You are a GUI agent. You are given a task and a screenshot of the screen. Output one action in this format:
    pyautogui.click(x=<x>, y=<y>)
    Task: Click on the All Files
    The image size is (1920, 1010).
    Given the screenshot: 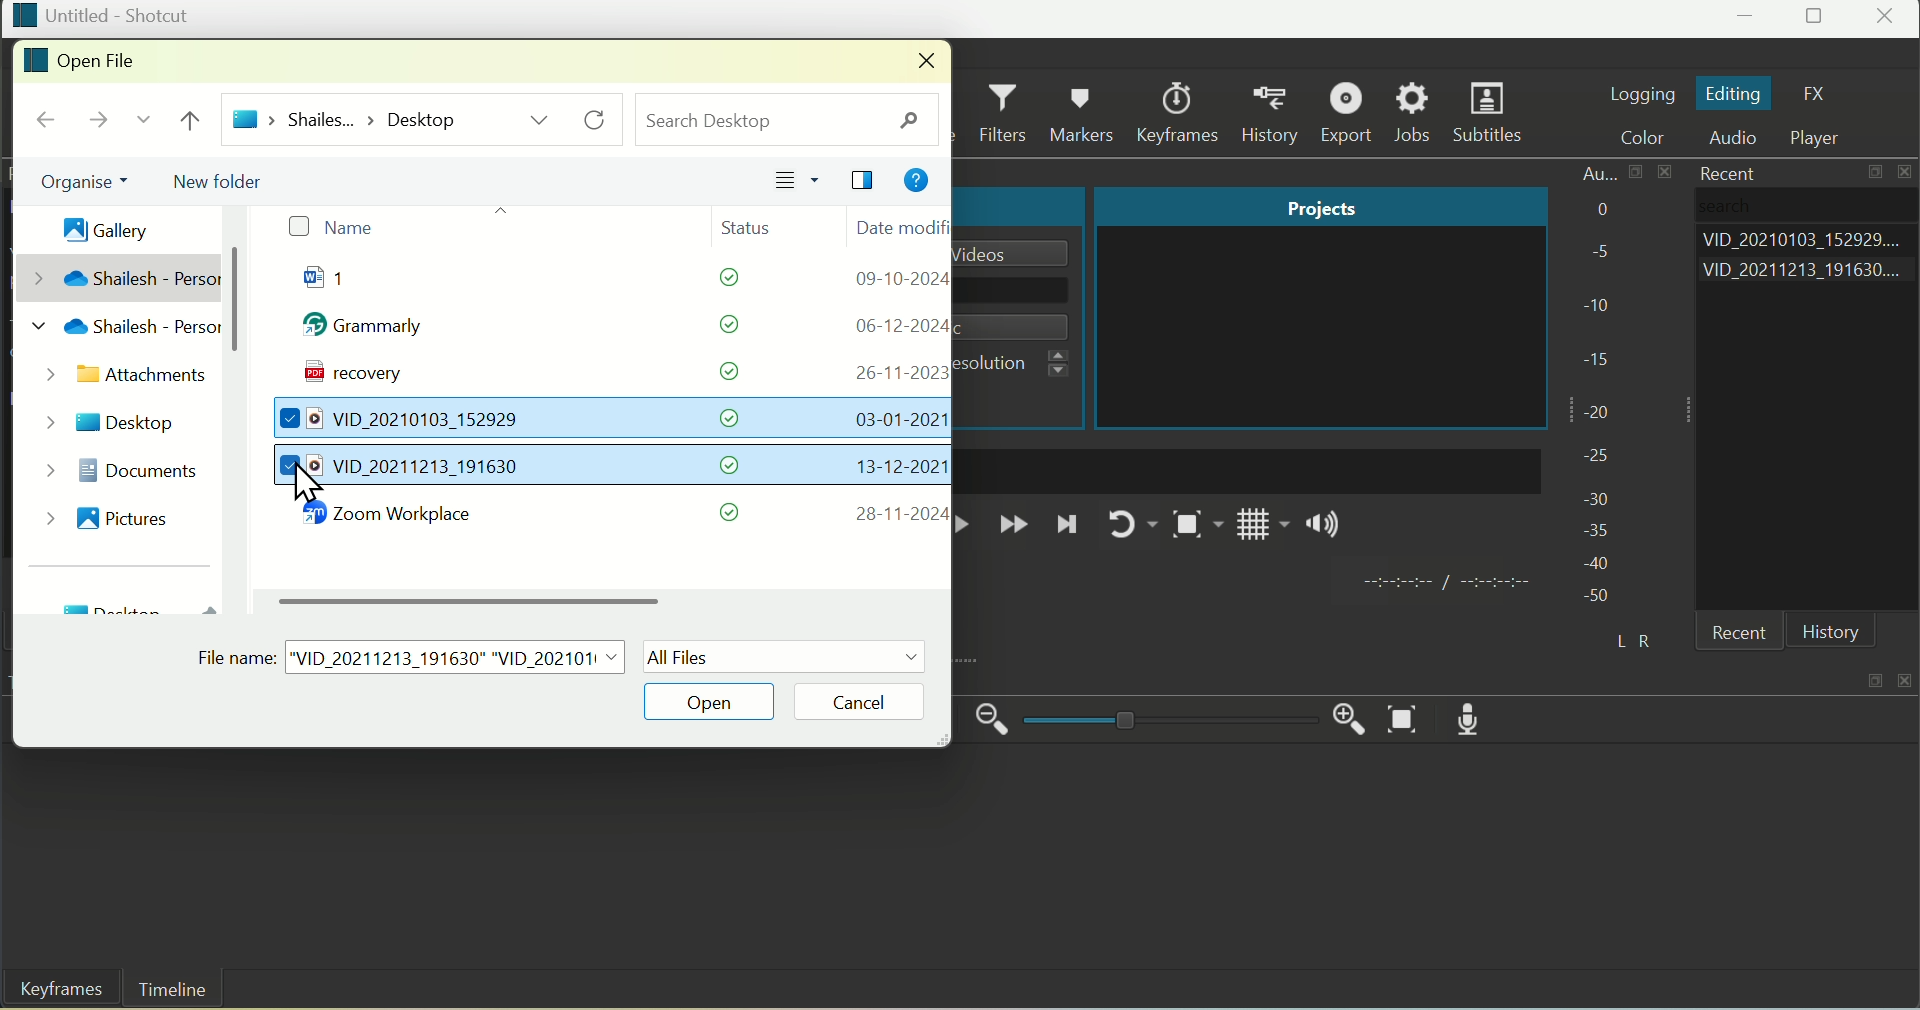 What is the action you would take?
    pyautogui.click(x=785, y=656)
    